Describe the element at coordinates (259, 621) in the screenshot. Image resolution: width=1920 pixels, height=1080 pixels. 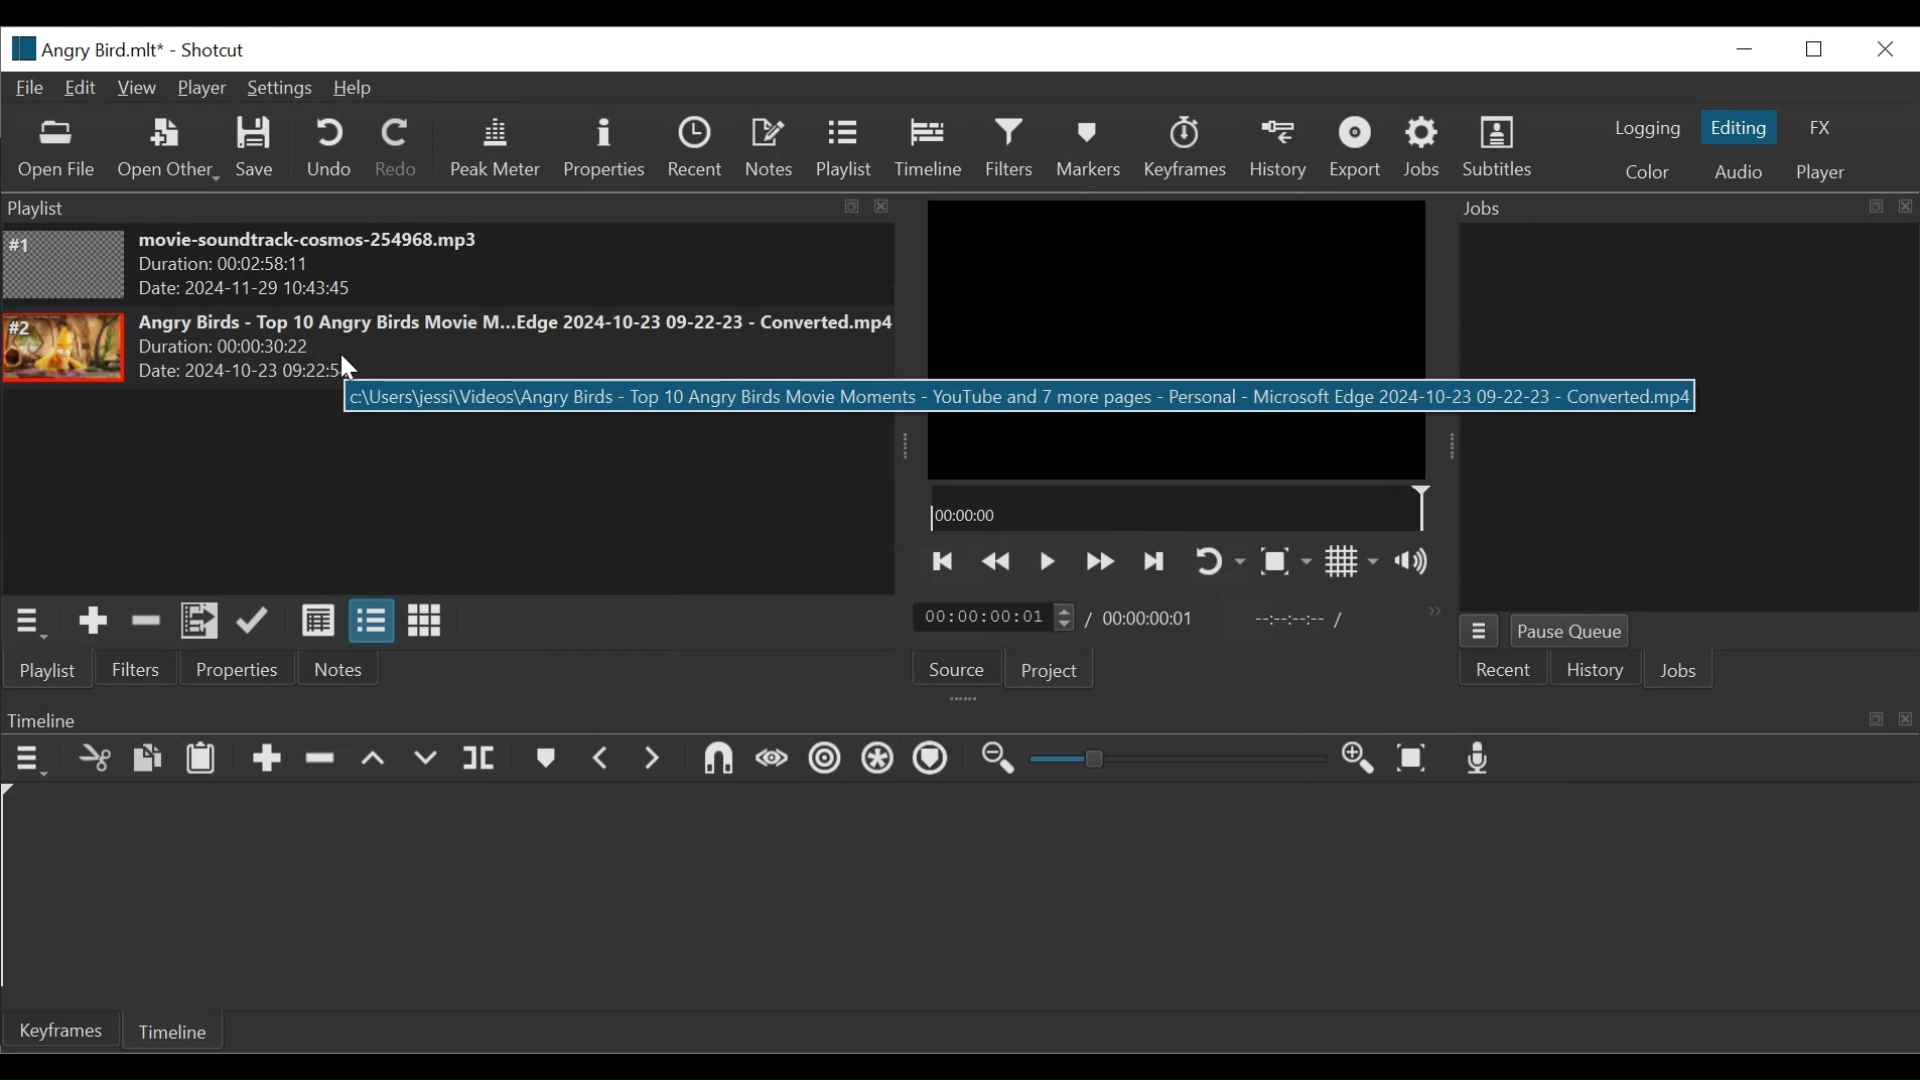
I see `Update` at that location.